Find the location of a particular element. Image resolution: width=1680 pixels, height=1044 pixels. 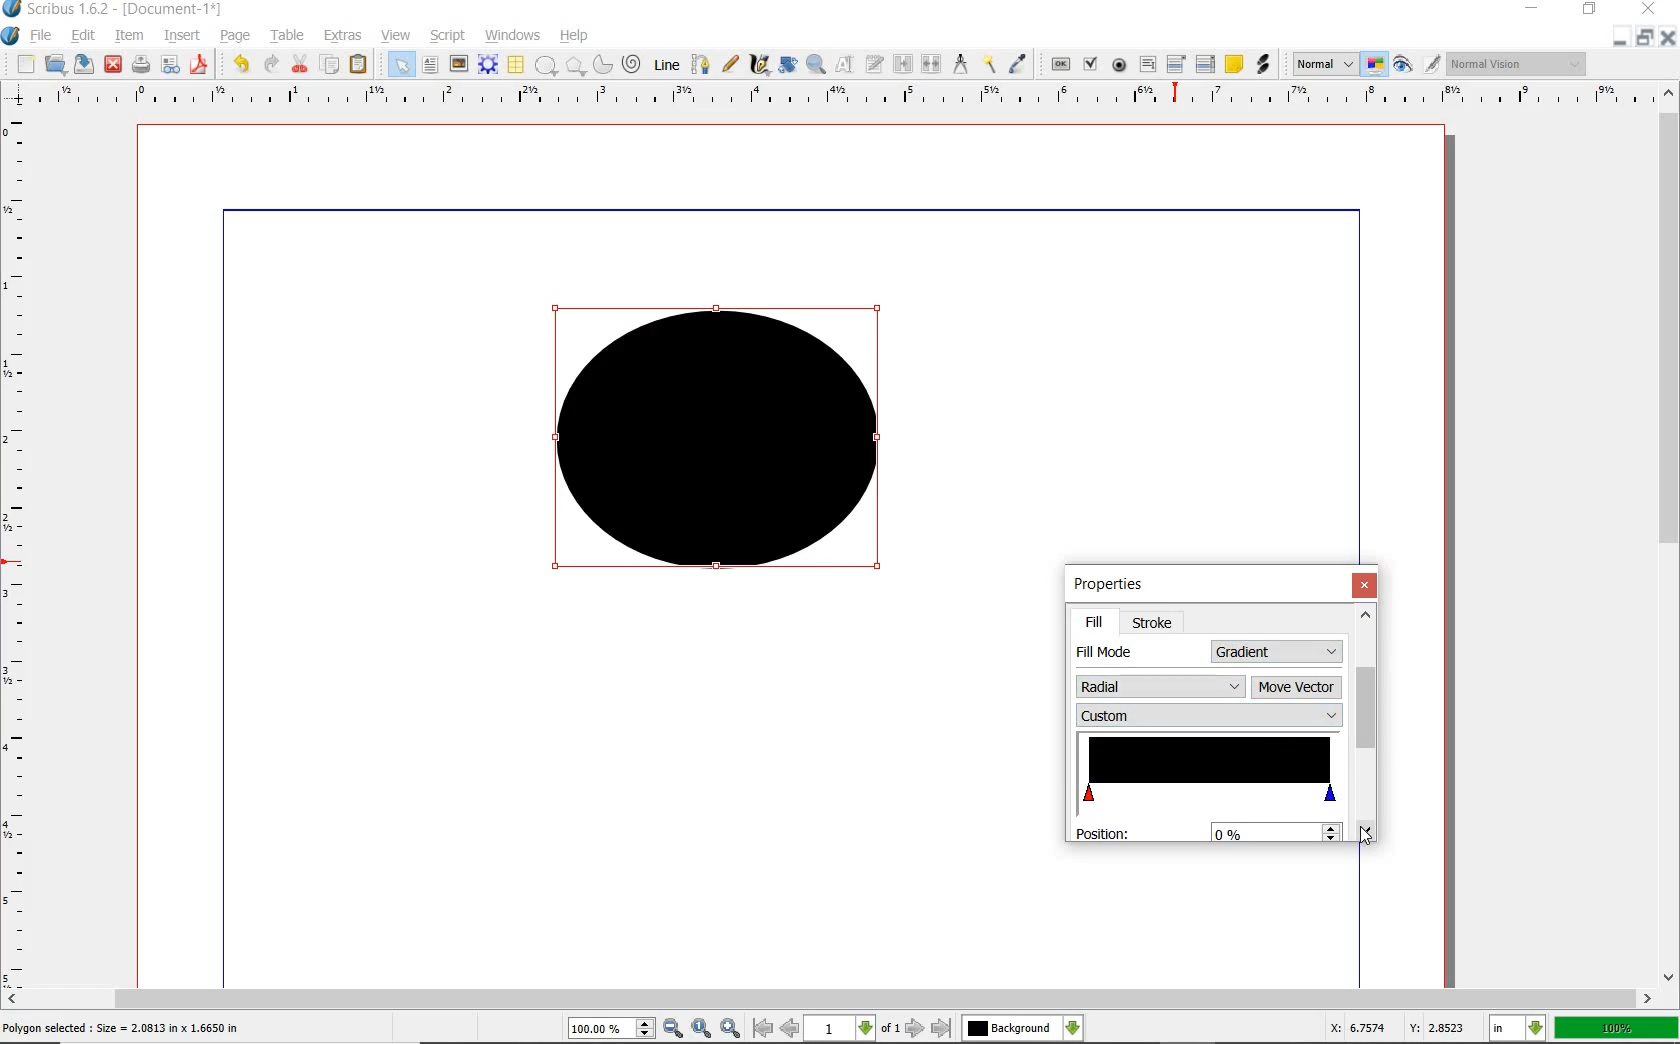

BEZIER CURVE is located at coordinates (701, 64).